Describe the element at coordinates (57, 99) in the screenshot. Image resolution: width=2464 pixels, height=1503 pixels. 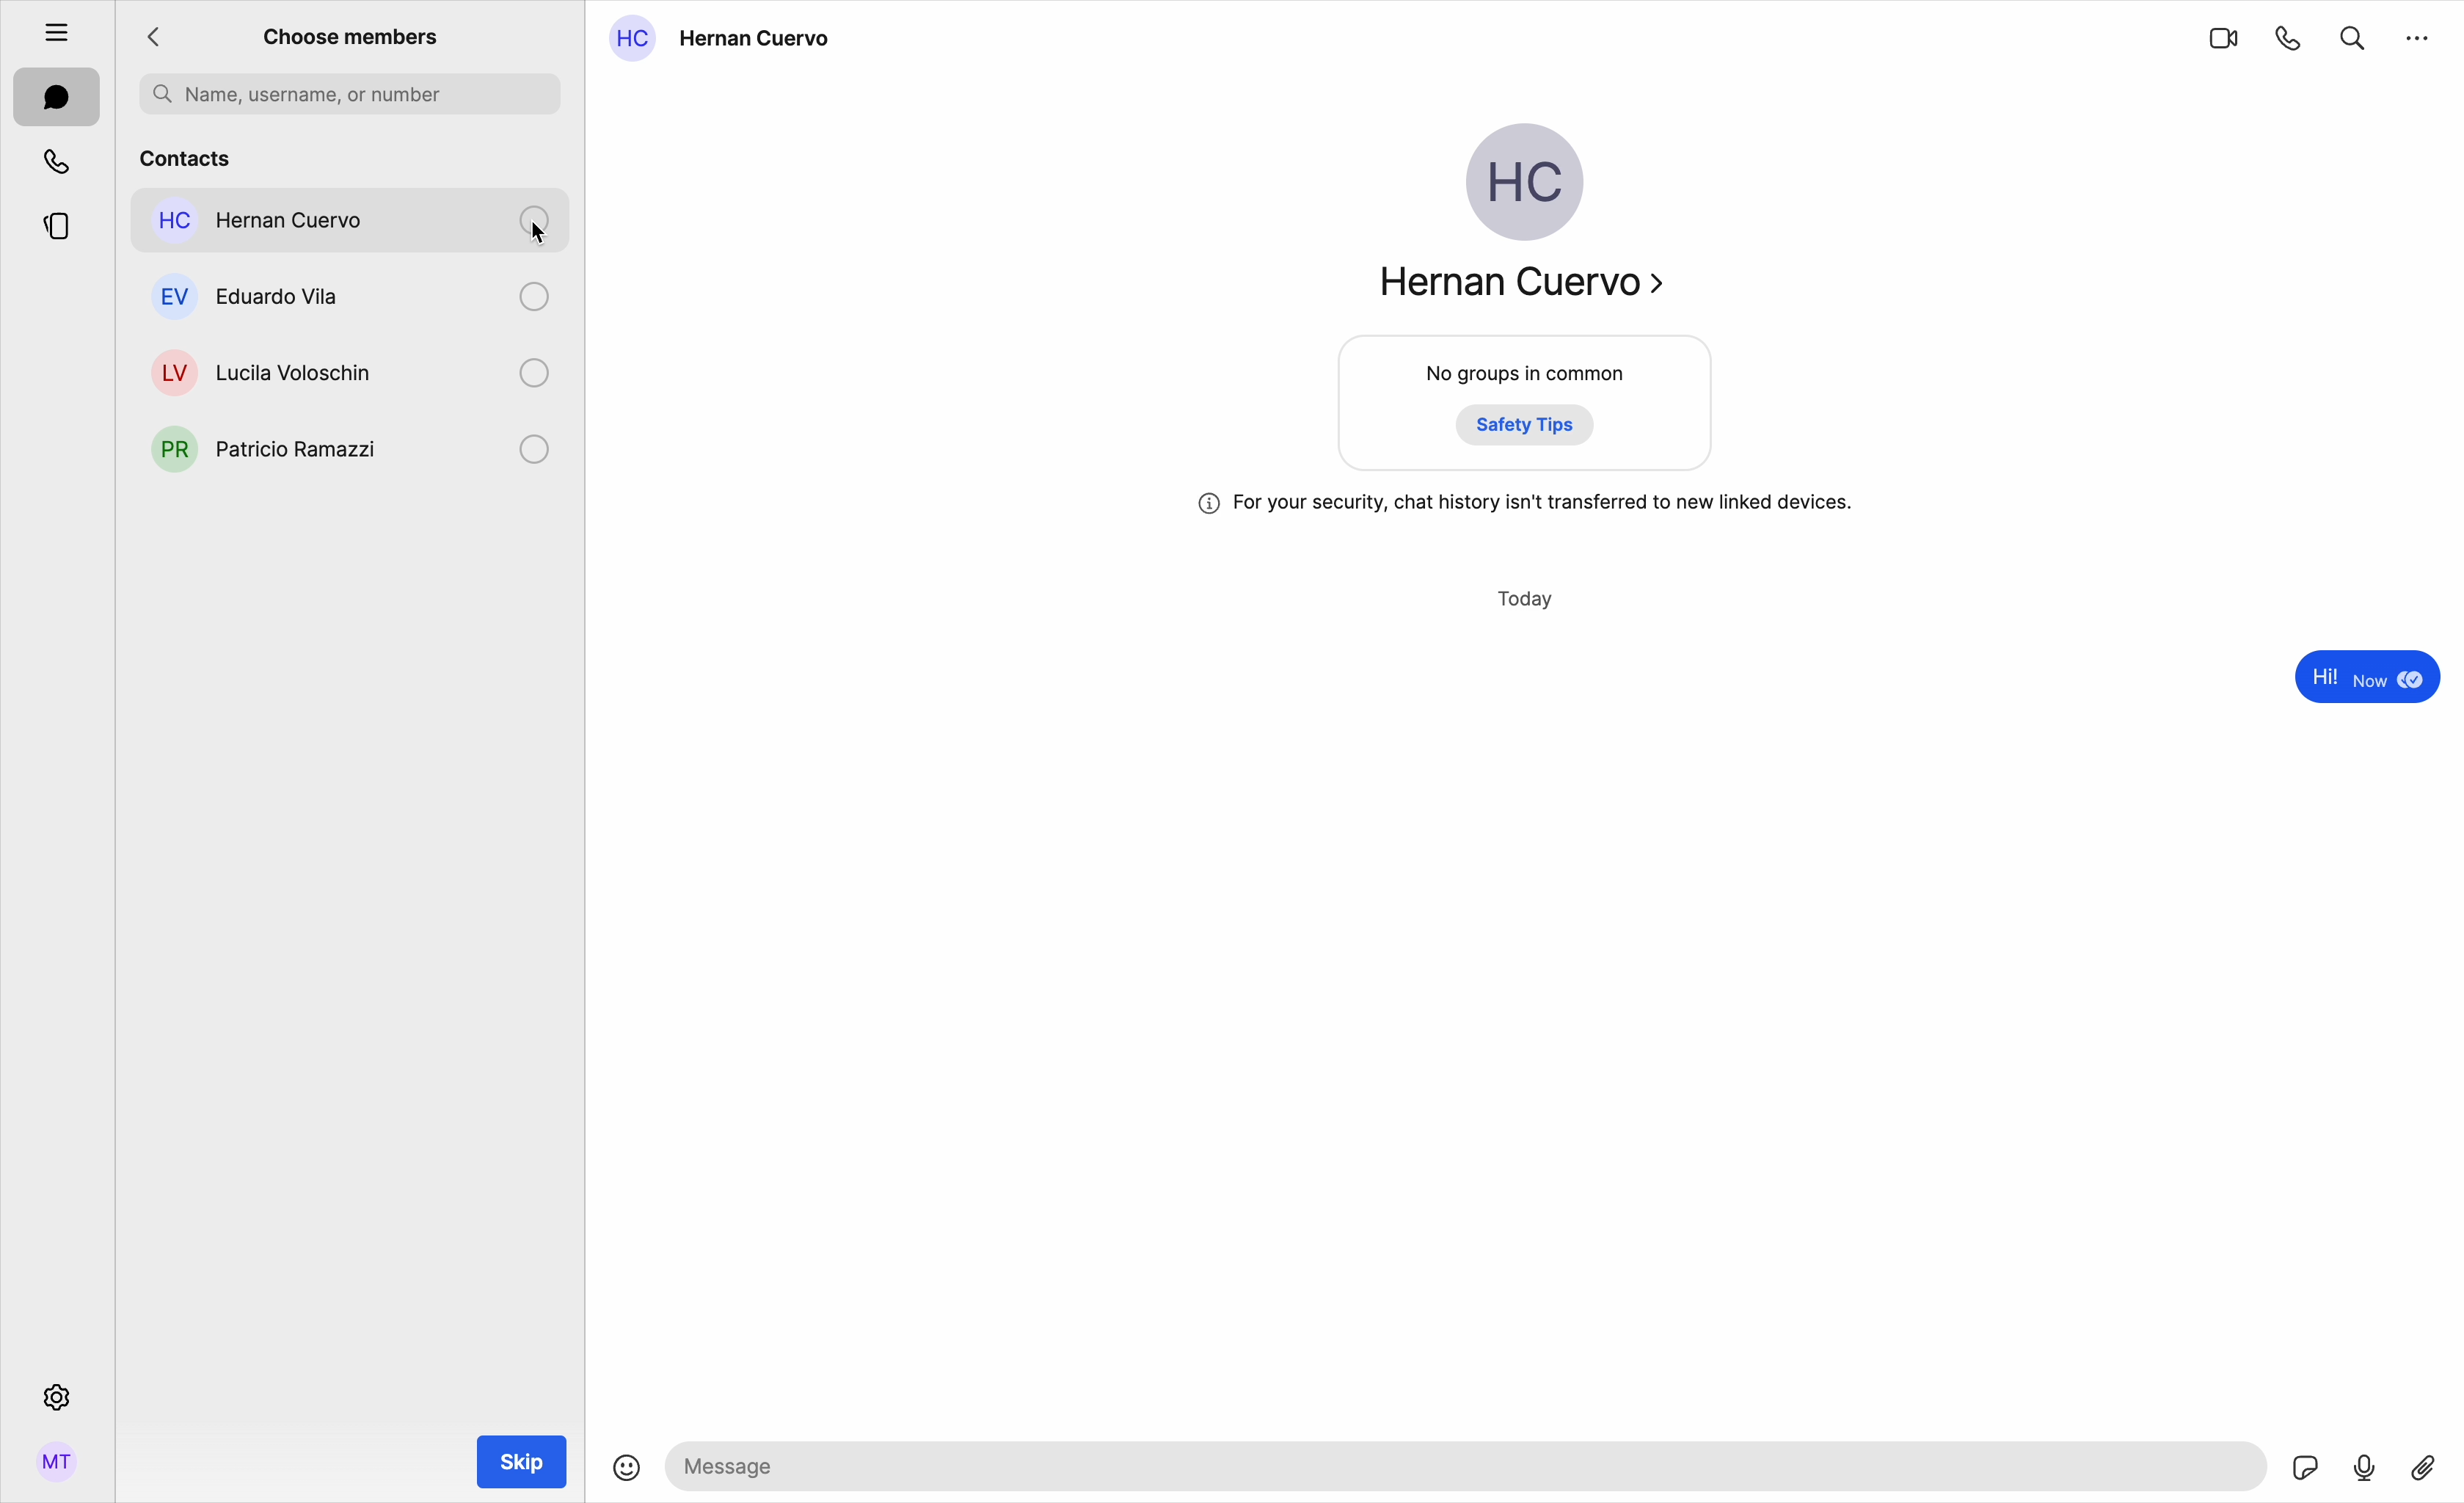
I see `chats` at that location.